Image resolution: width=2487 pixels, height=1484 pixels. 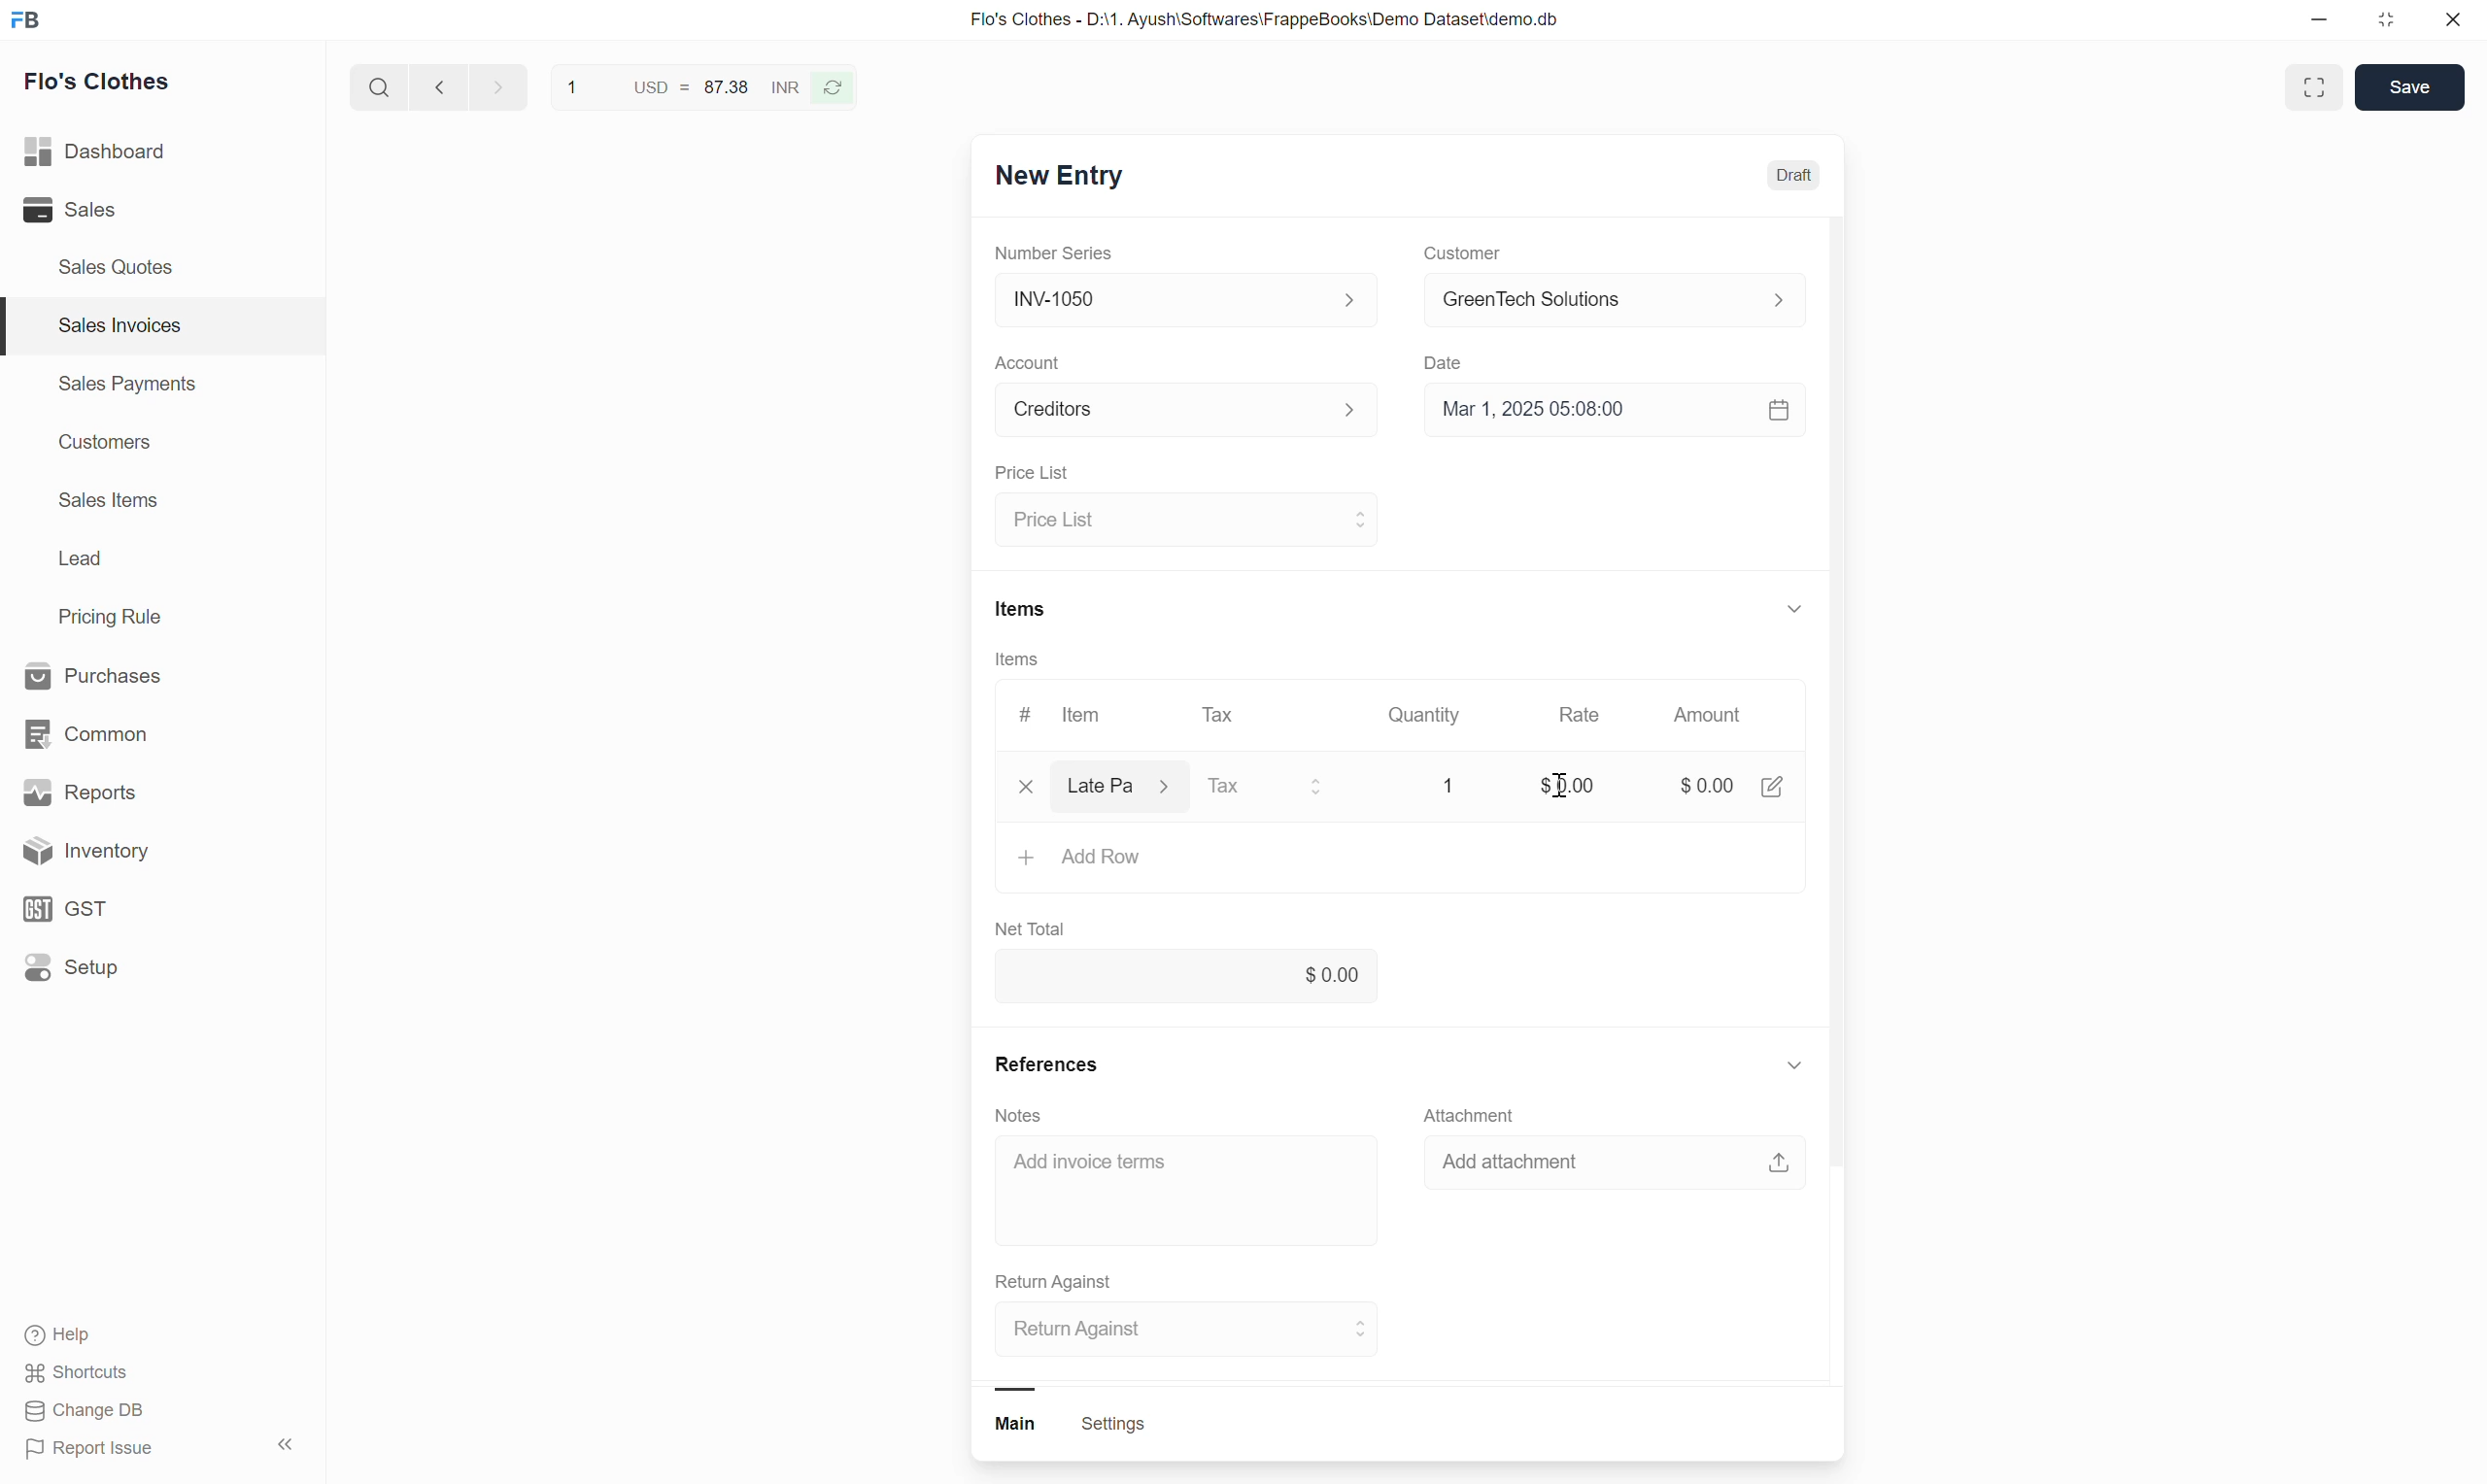 What do you see at coordinates (1019, 715) in the screenshot?
I see `#` at bounding box center [1019, 715].